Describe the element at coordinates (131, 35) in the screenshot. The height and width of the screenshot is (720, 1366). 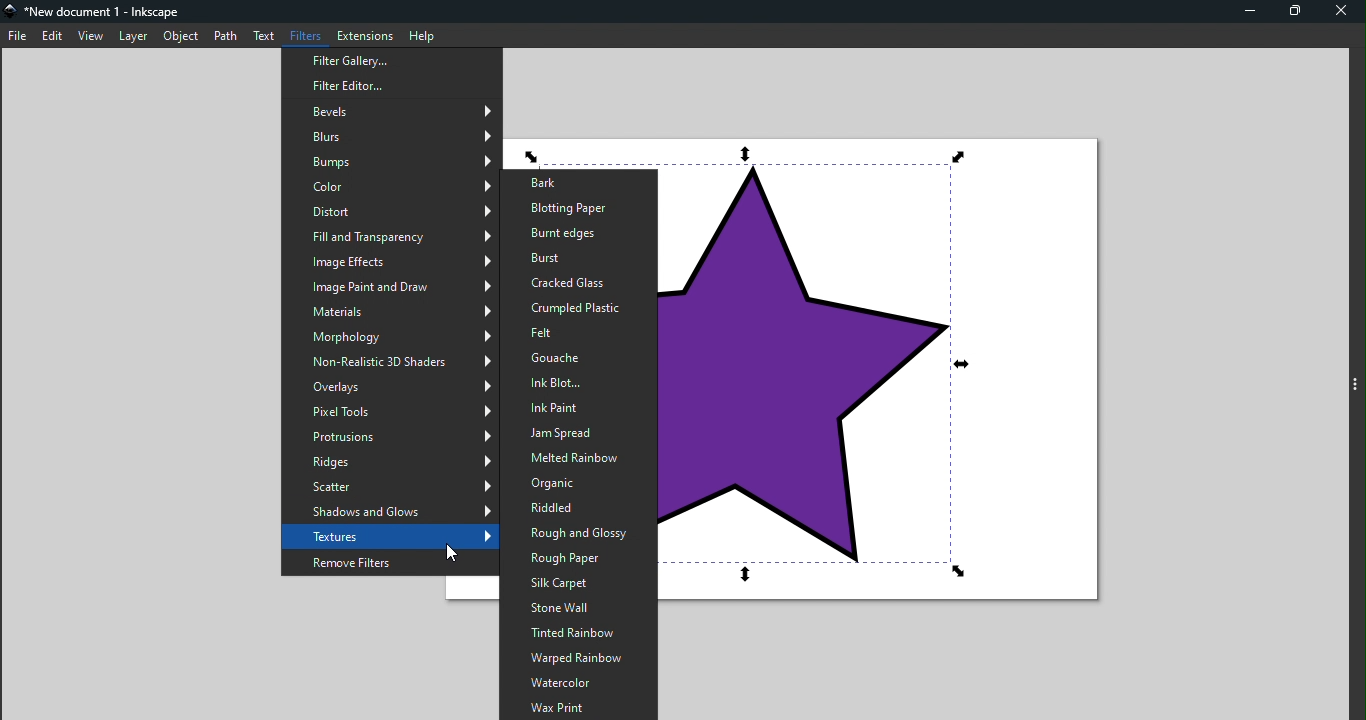
I see `Layer` at that location.